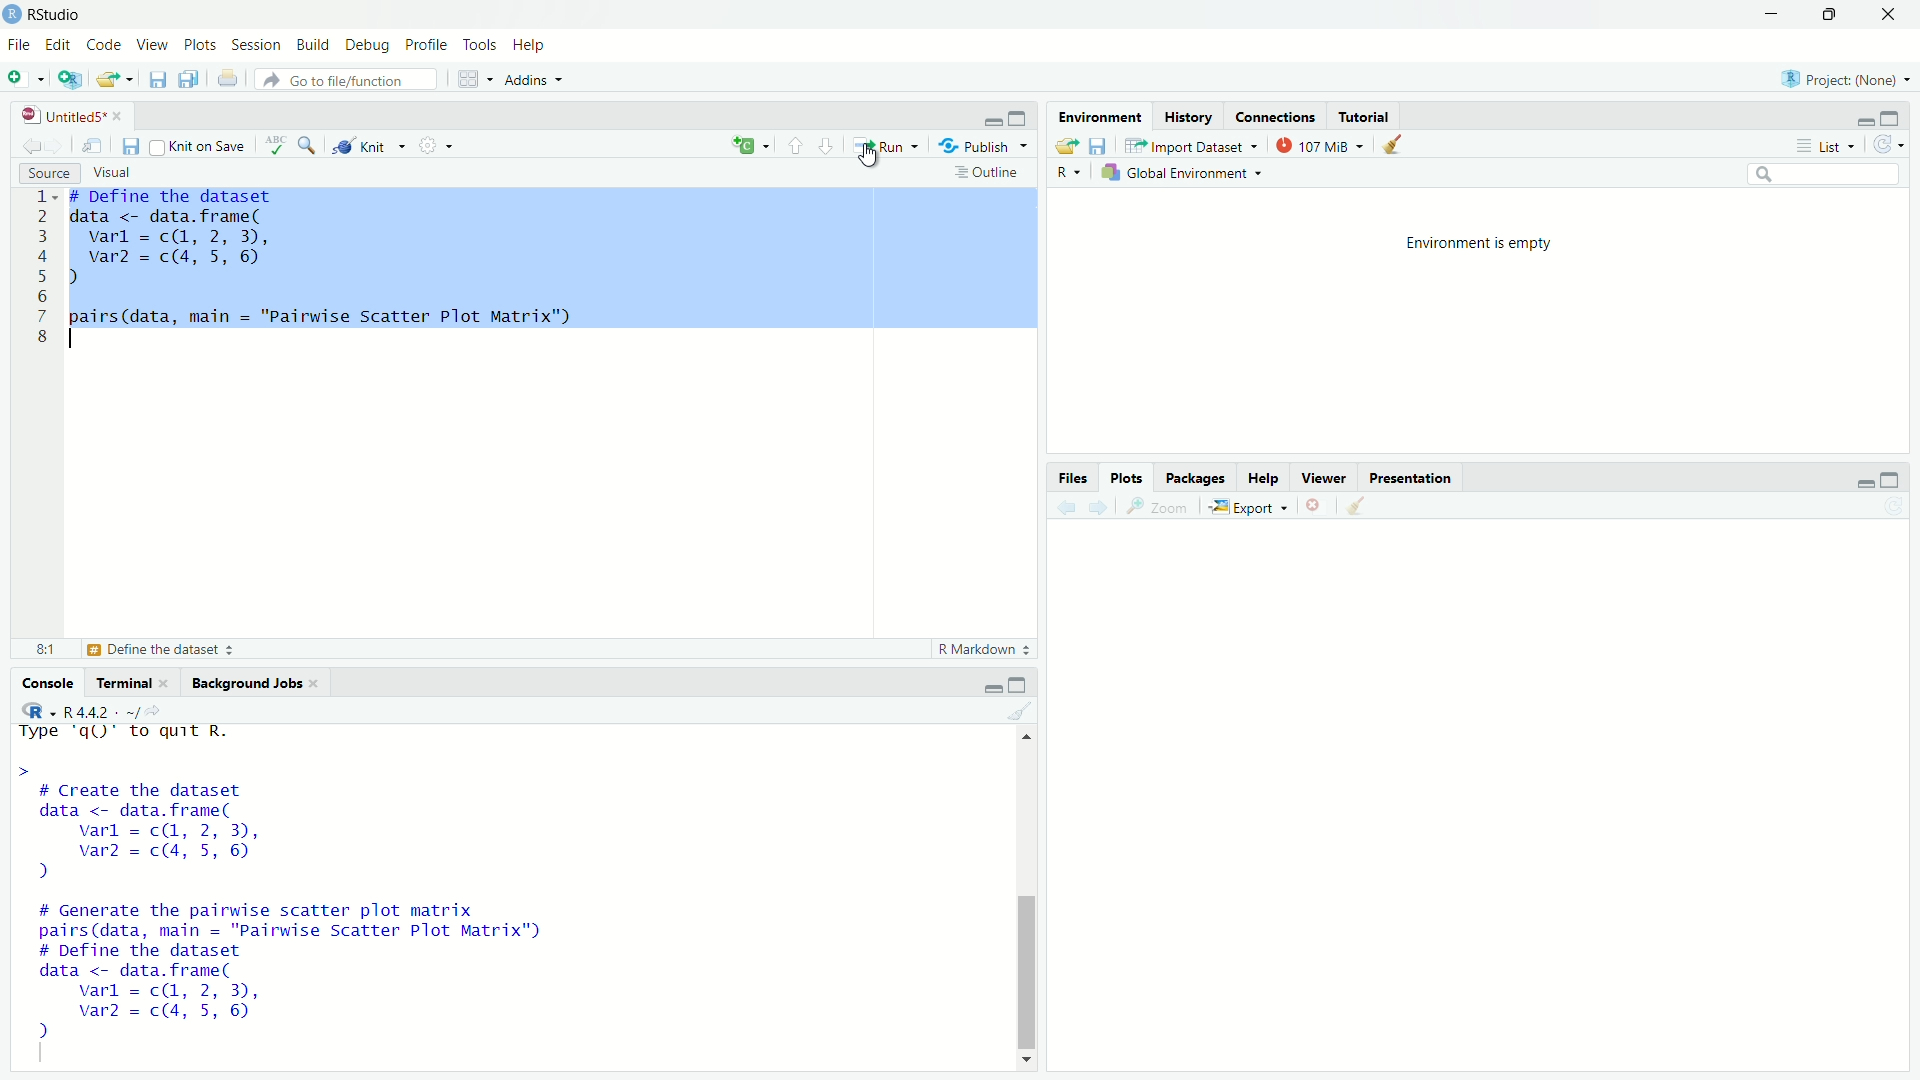 The height and width of the screenshot is (1080, 1920). I want to click on List, so click(1826, 145).